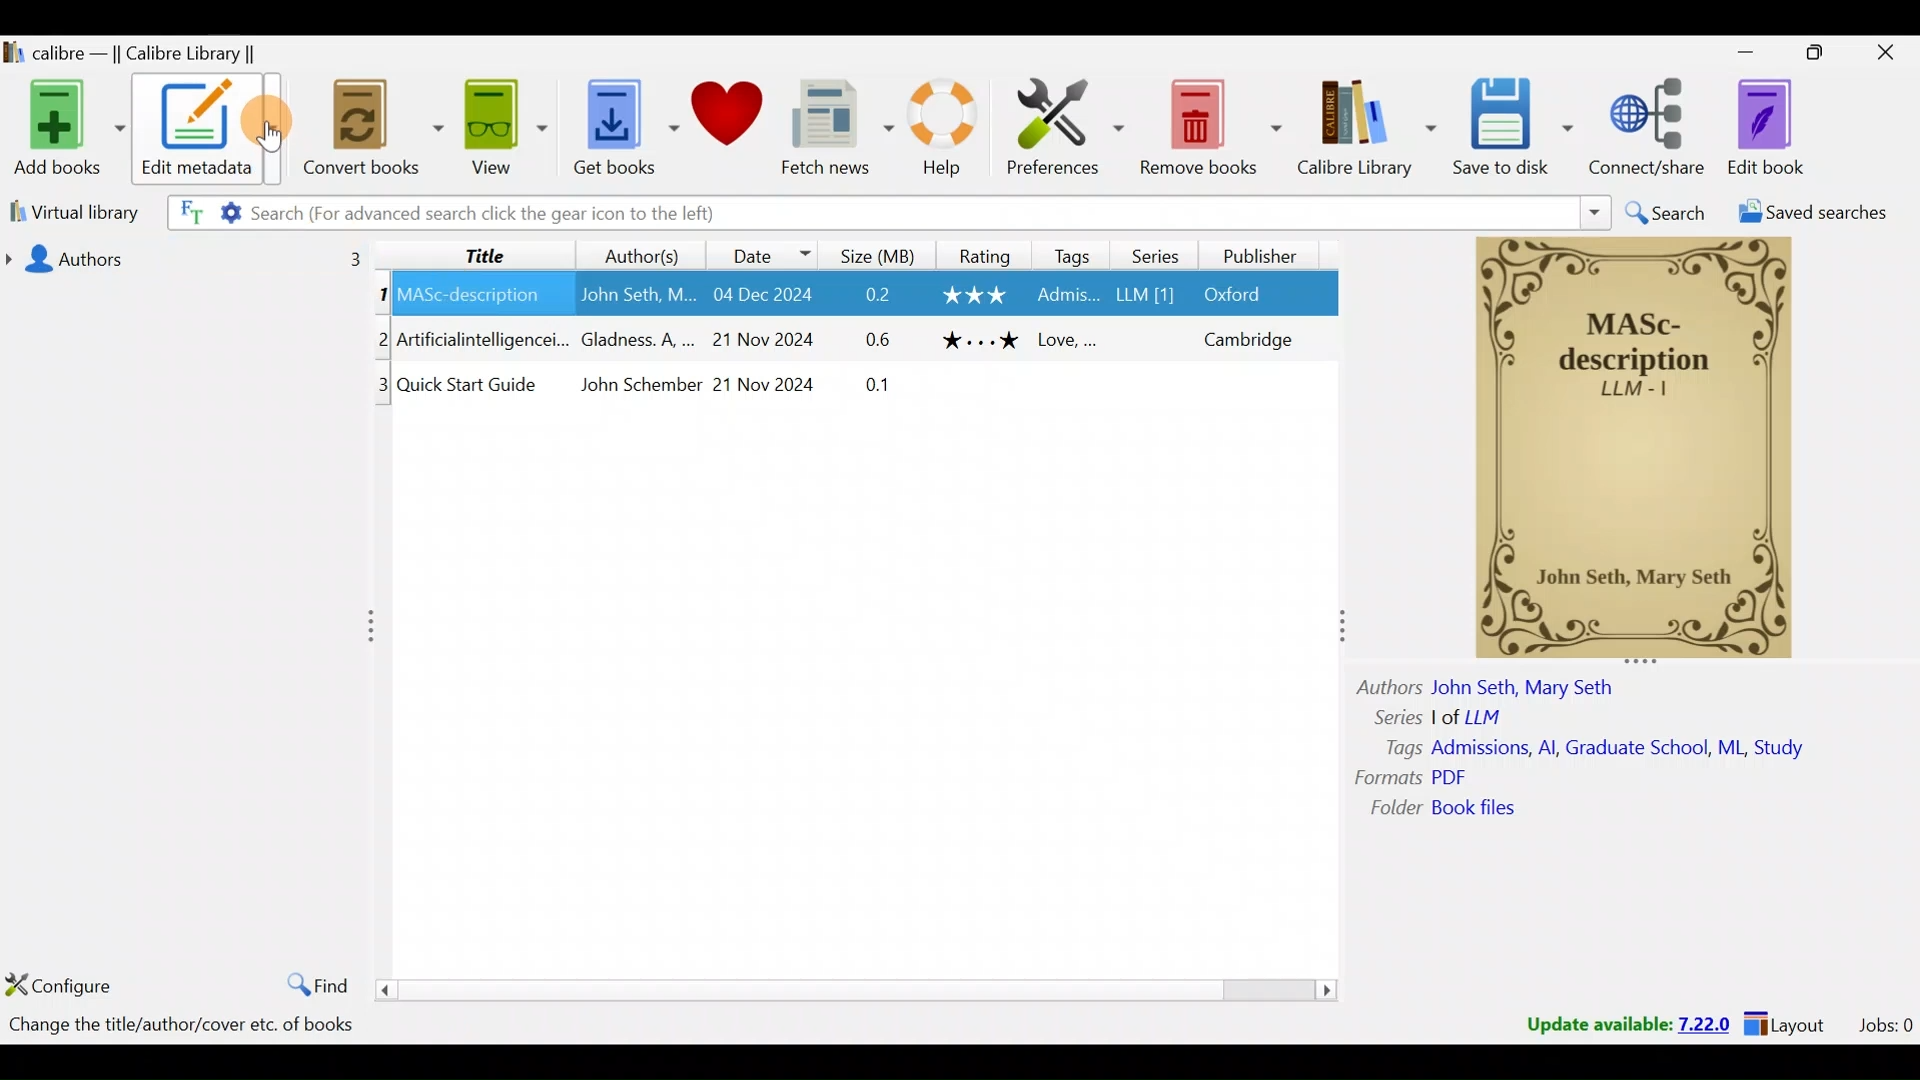 The height and width of the screenshot is (1080, 1920). What do you see at coordinates (978, 341) in the screenshot?
I see `` at bounding box center [978, 341].